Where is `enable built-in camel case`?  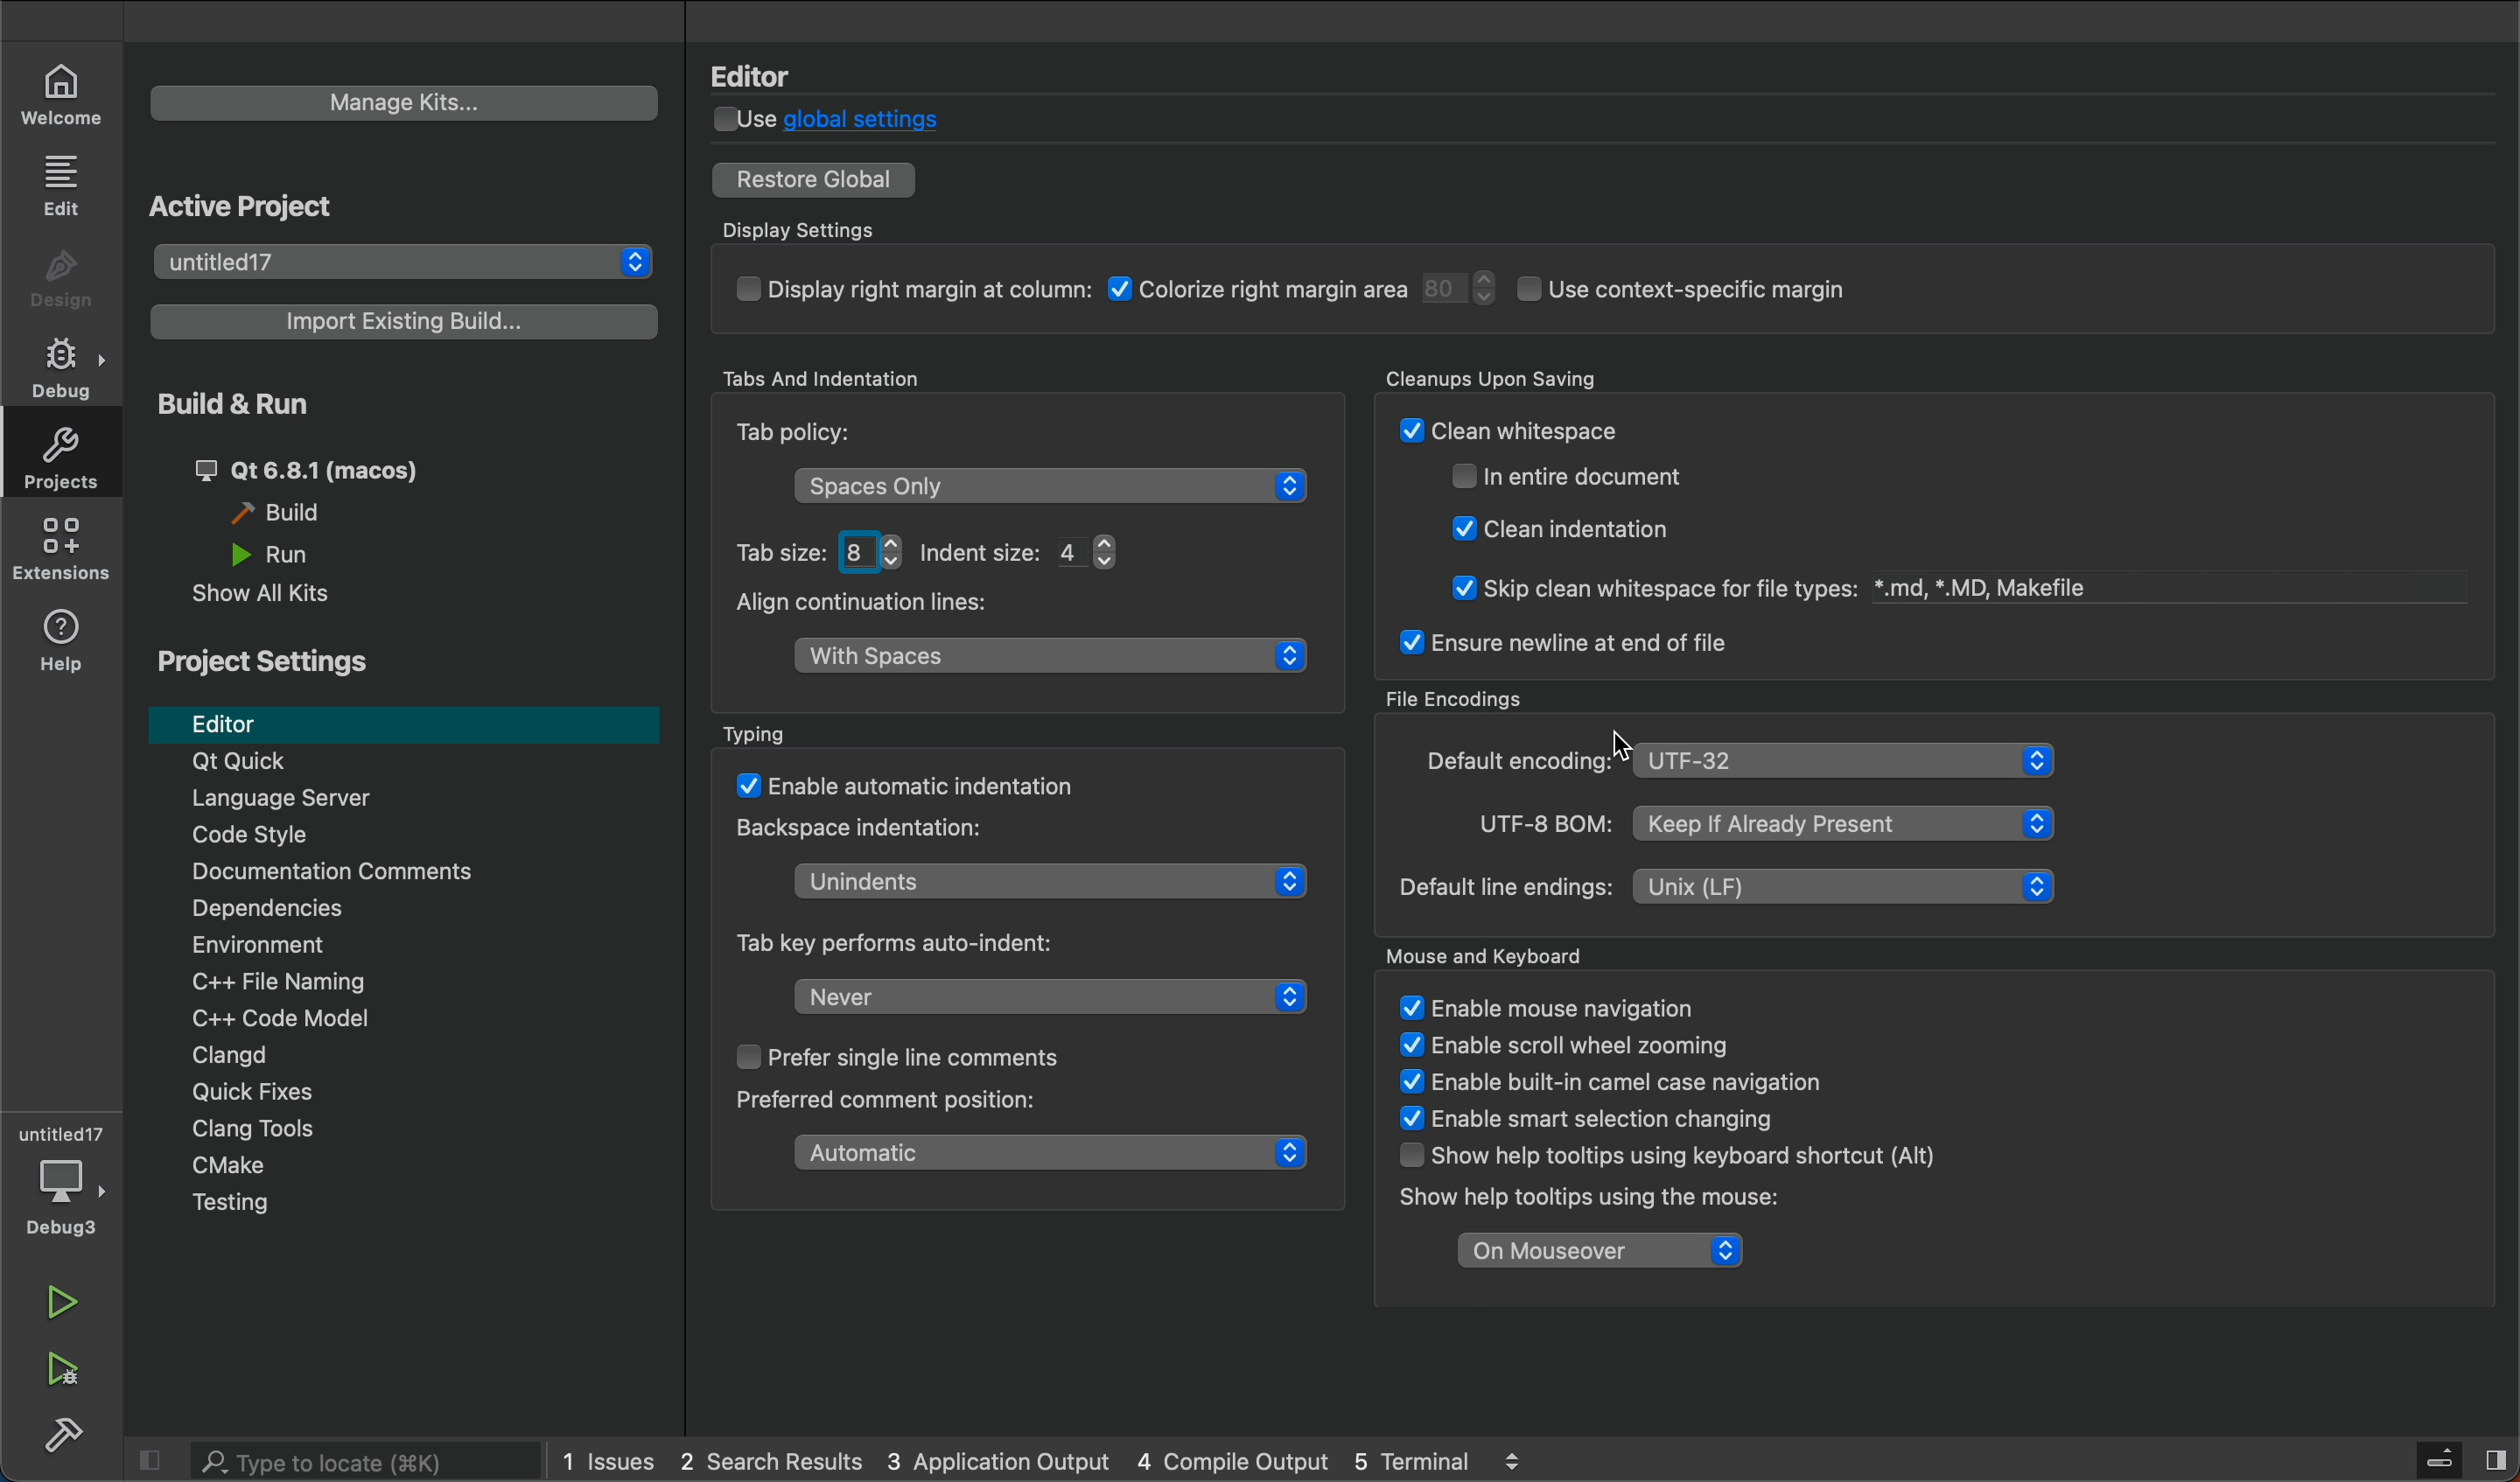
enable built-in camel case is located at coordinates (1597, 1079).